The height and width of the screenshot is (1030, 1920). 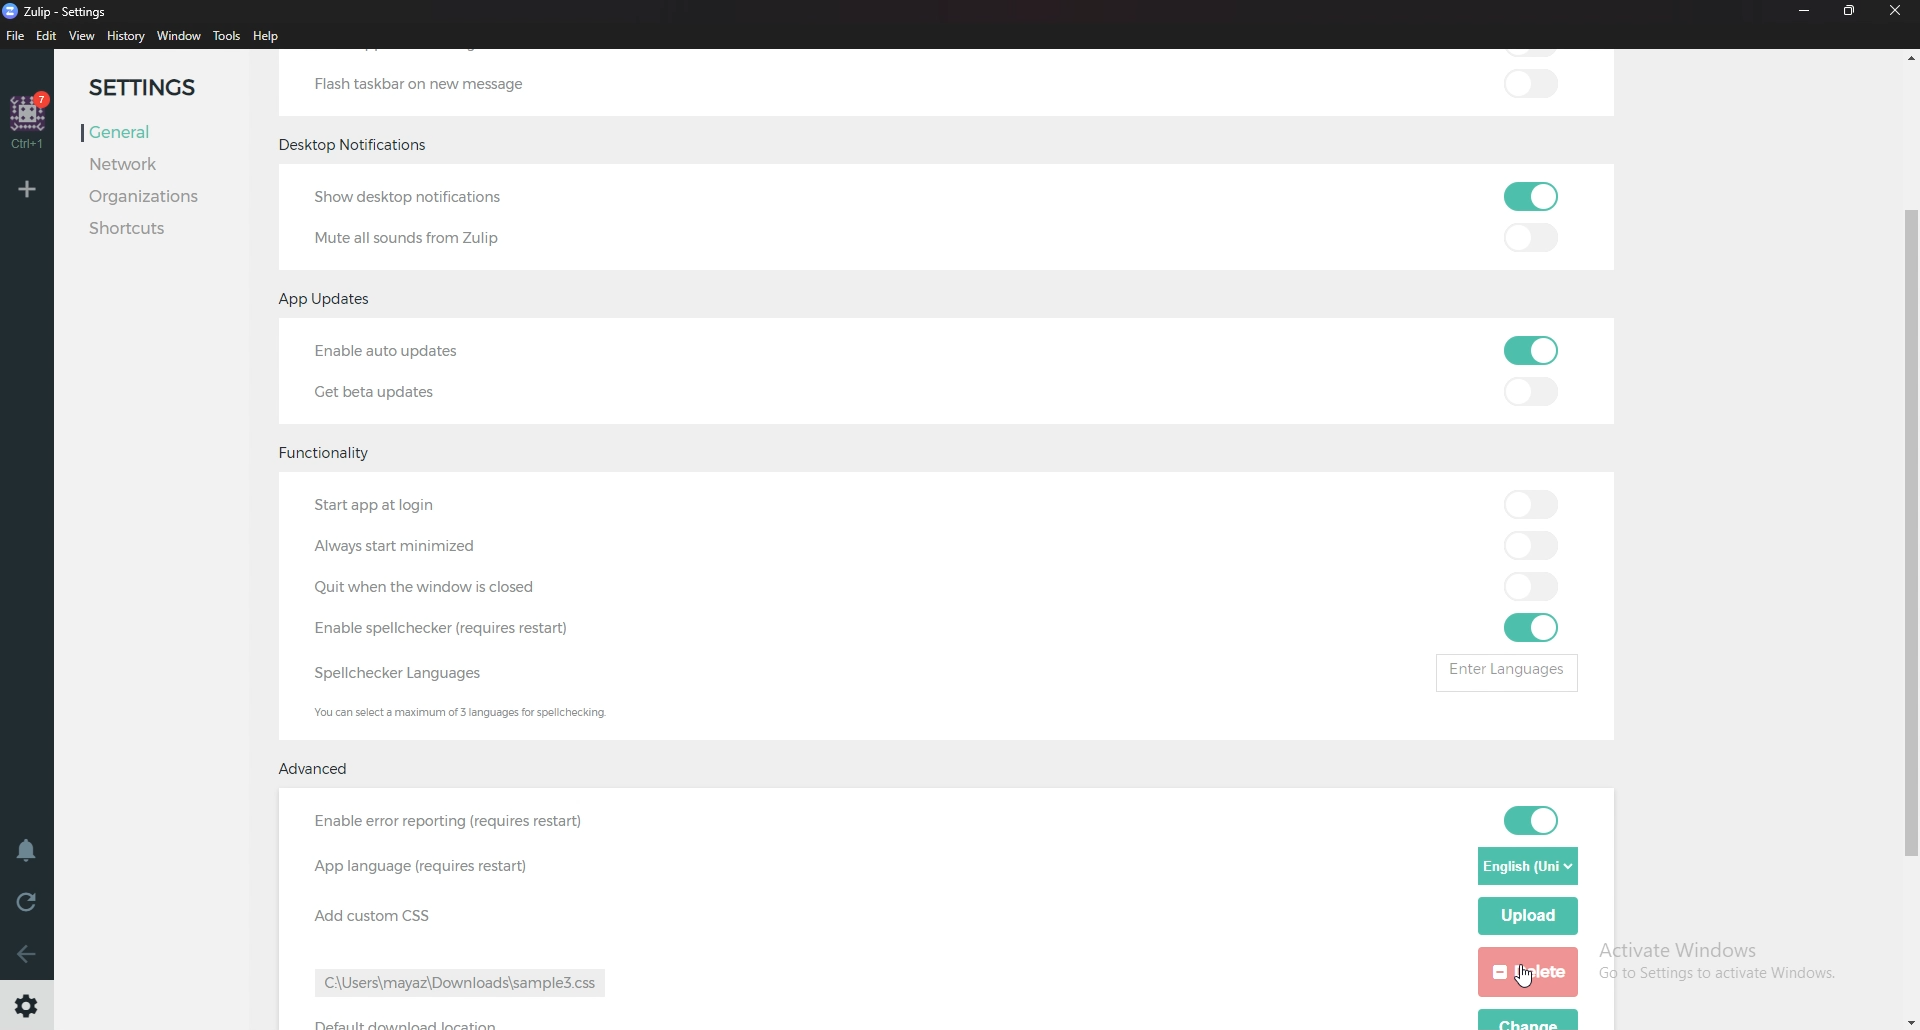 What do you see at coordinates (335, 448) in the screenshot?
I see `Functionality` at bounding box center [335, 448].